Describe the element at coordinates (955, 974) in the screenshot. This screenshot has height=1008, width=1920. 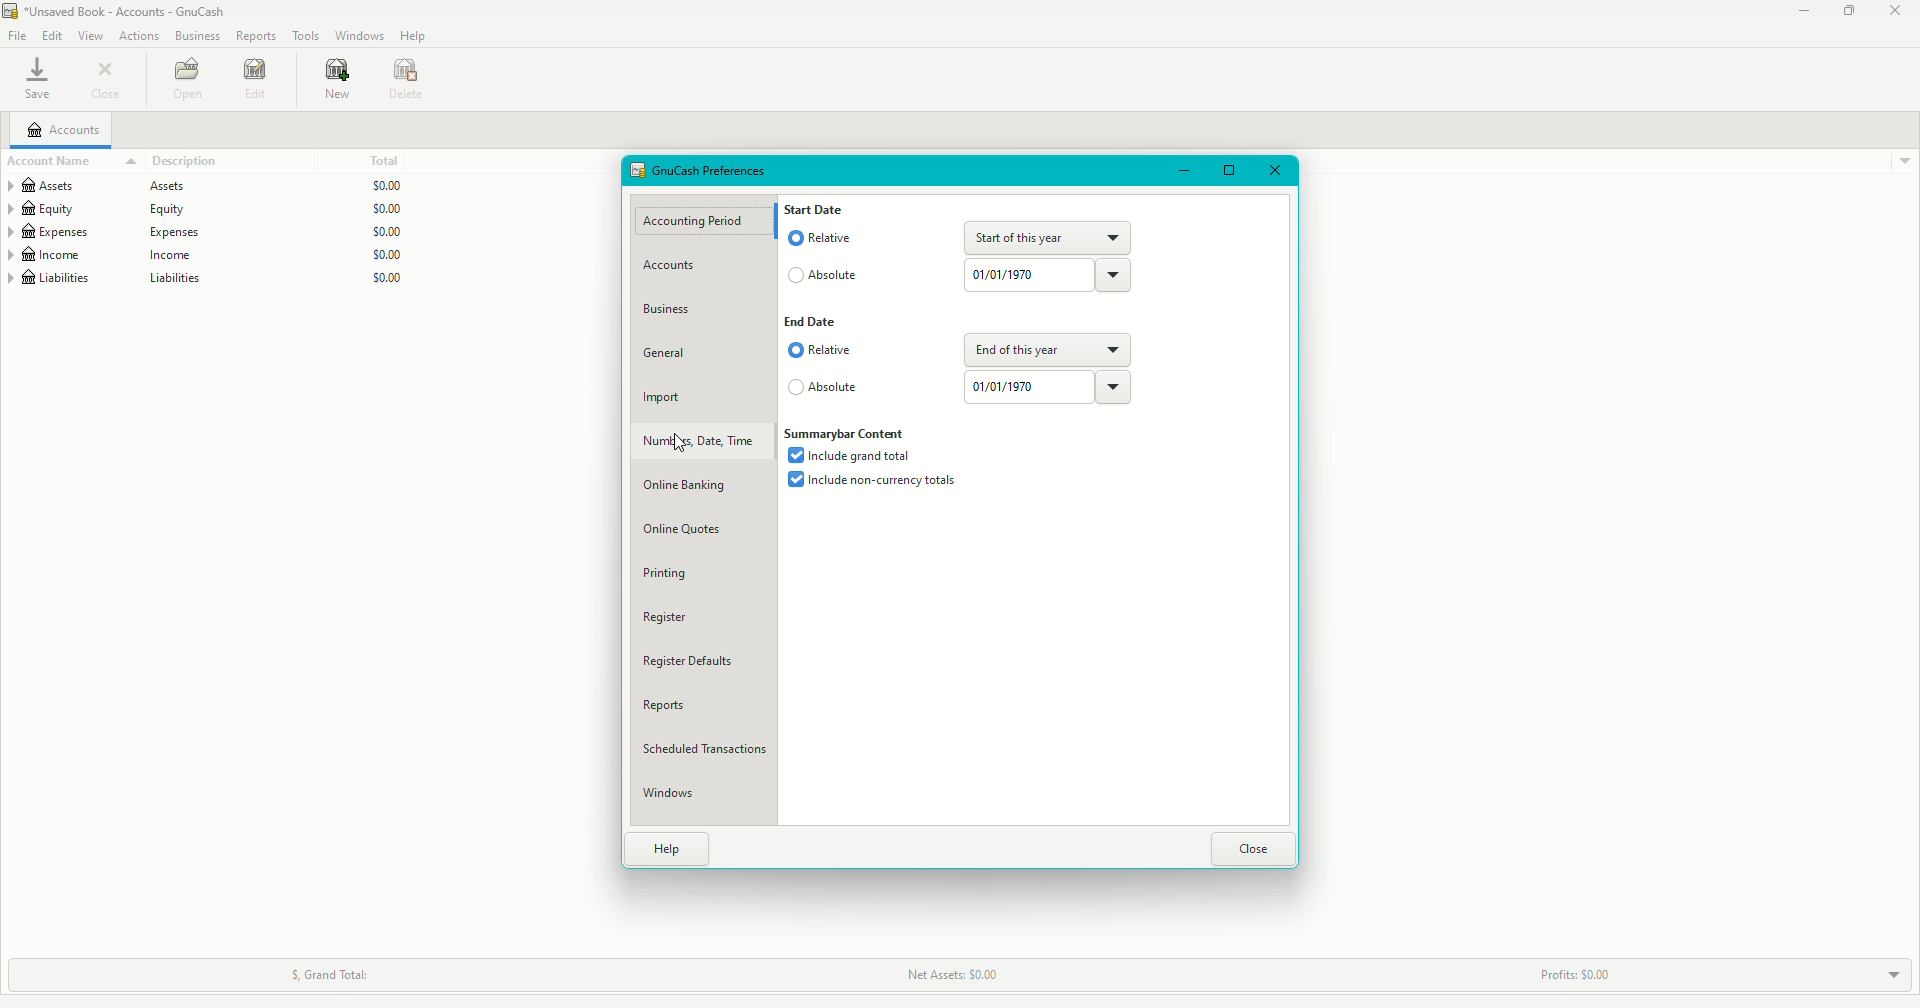
I see `Net Assets` at that location.